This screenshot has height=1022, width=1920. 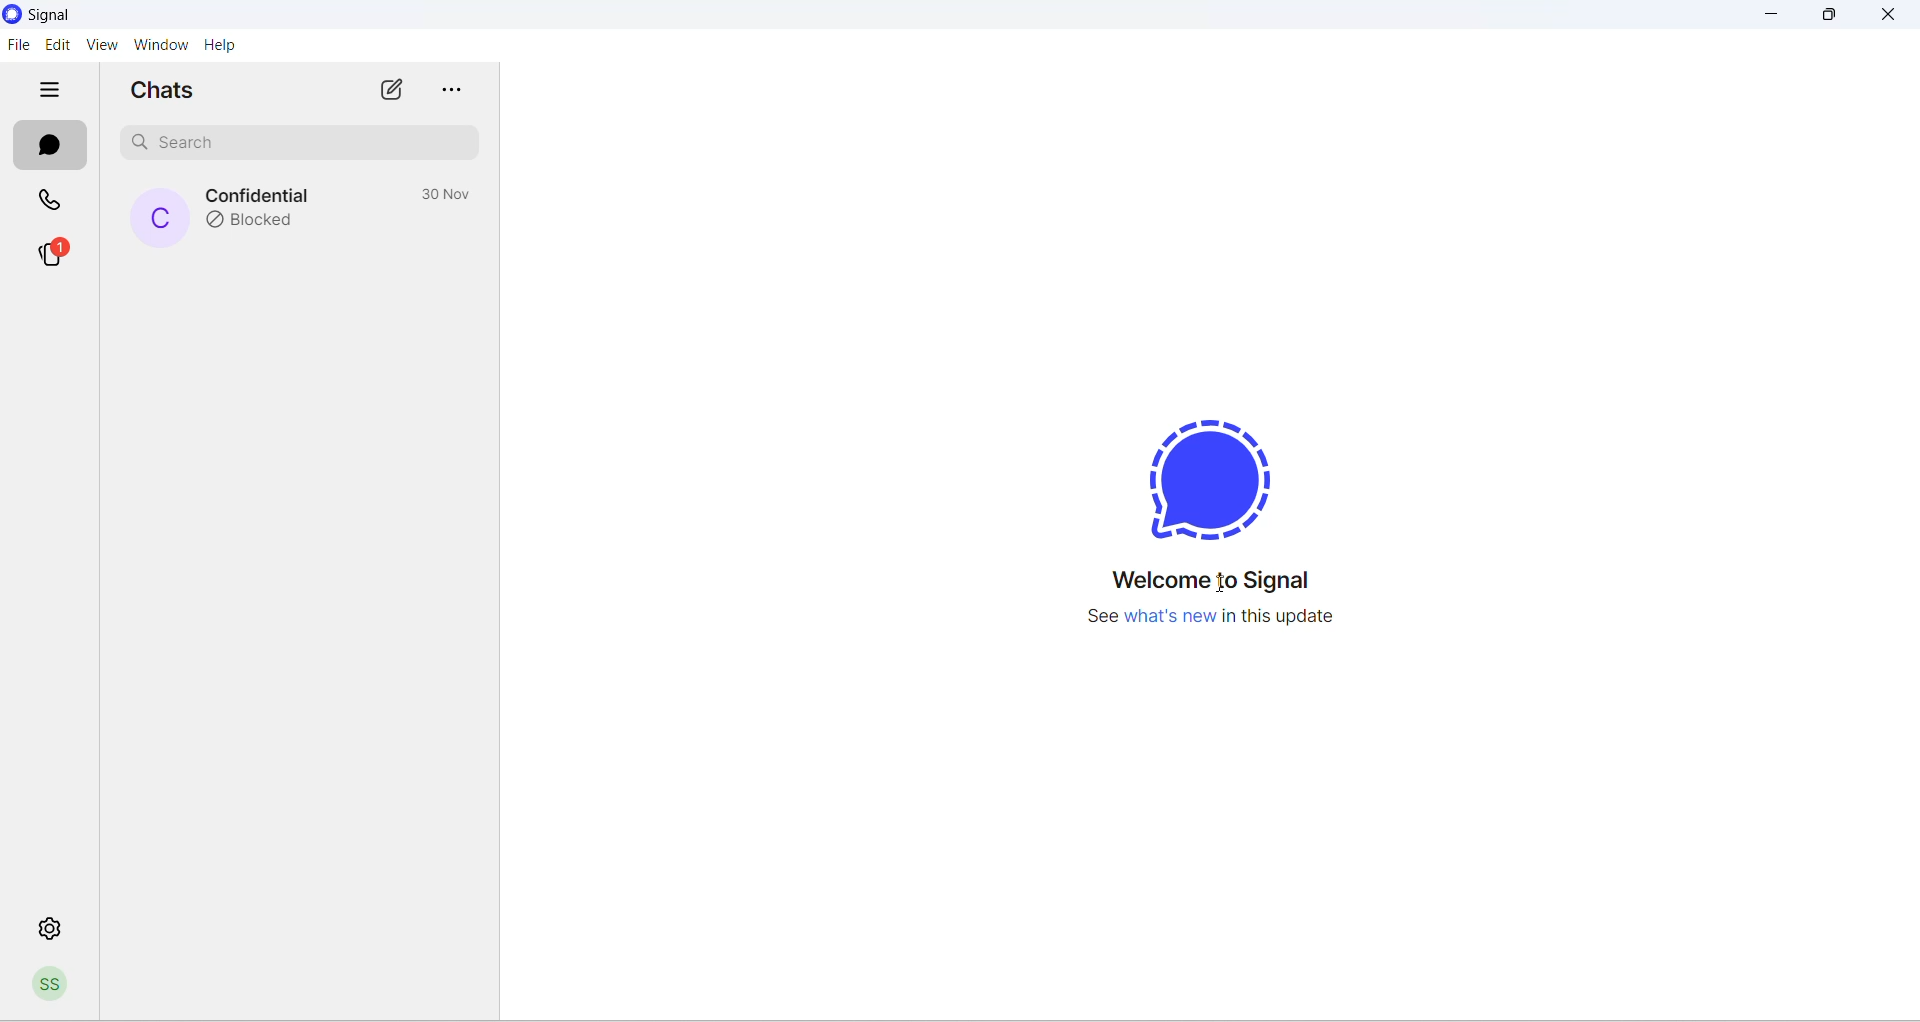 I want to click on chats heading, so click(x=164, y=88).